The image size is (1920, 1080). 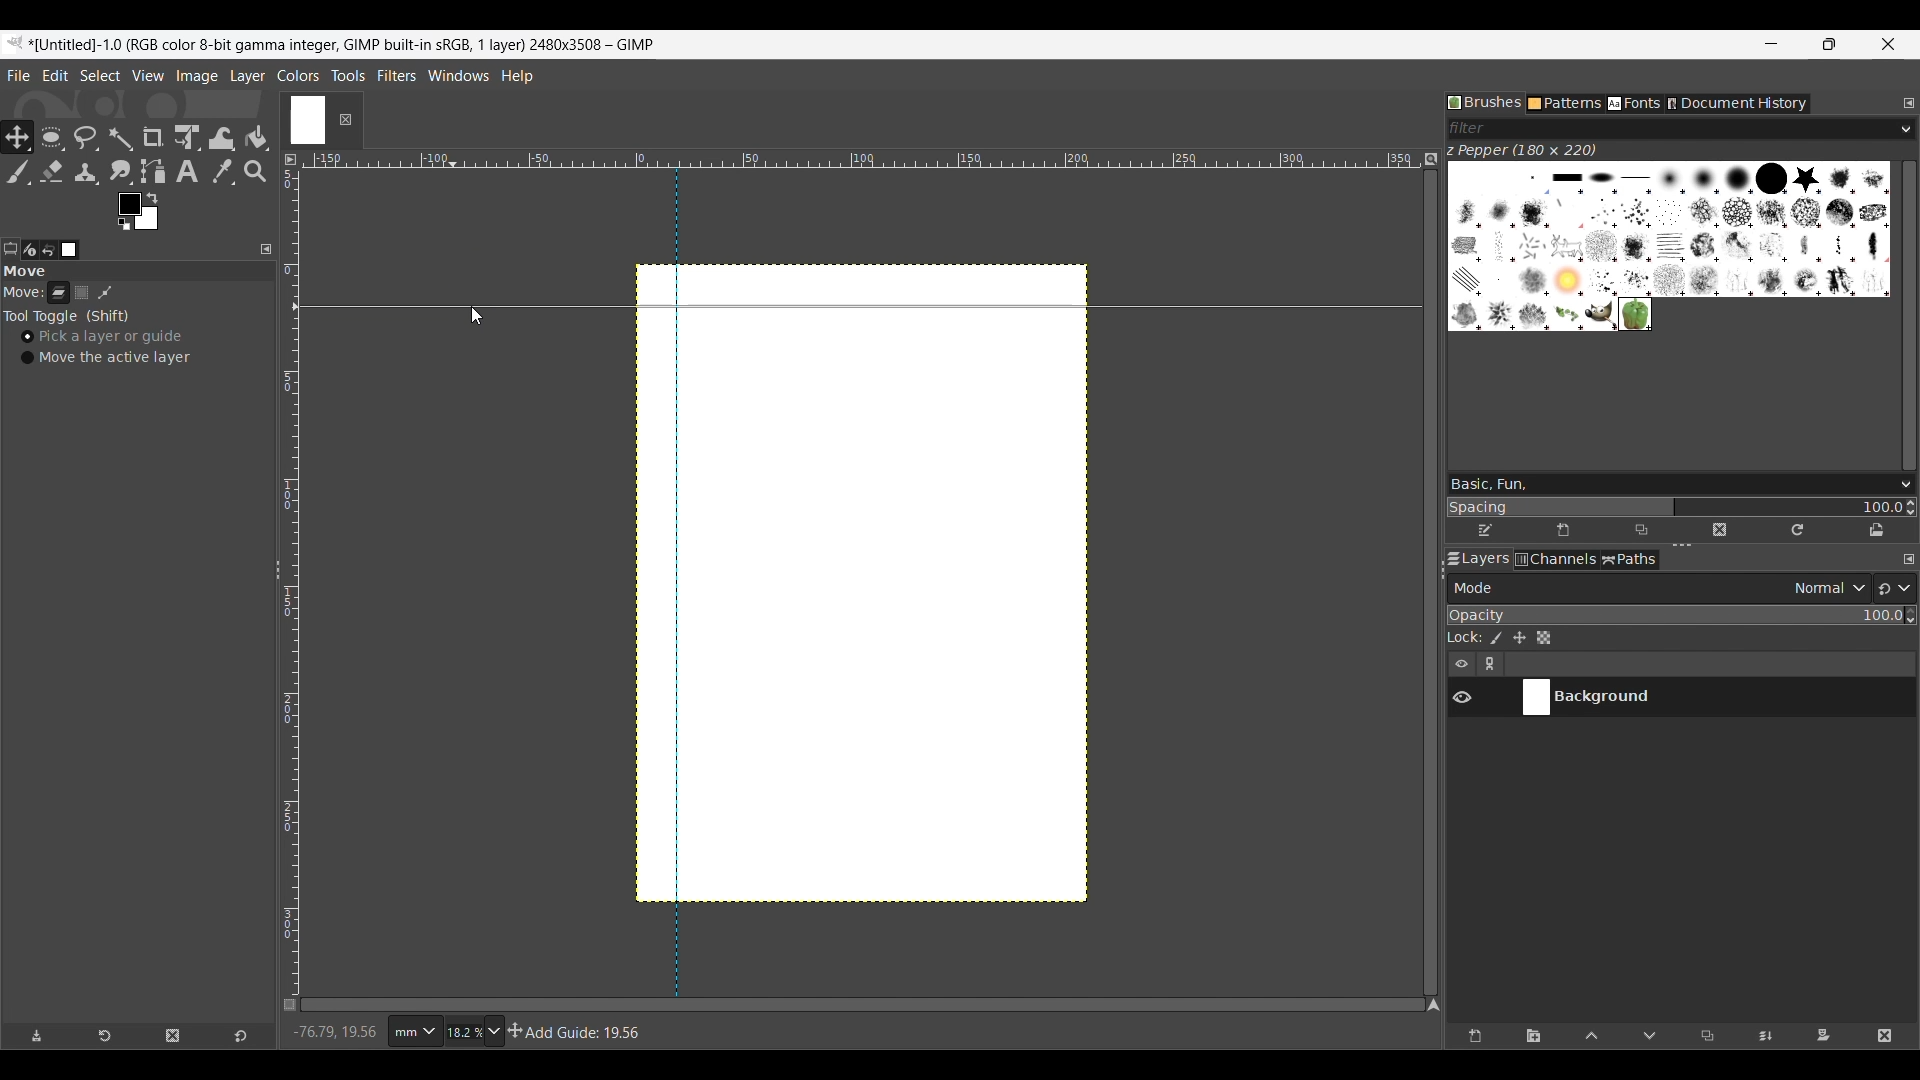 What do you see at coordinates (223, 172) in the screenshot?
I see `Color picker tool` at bounding box center [223, 172].